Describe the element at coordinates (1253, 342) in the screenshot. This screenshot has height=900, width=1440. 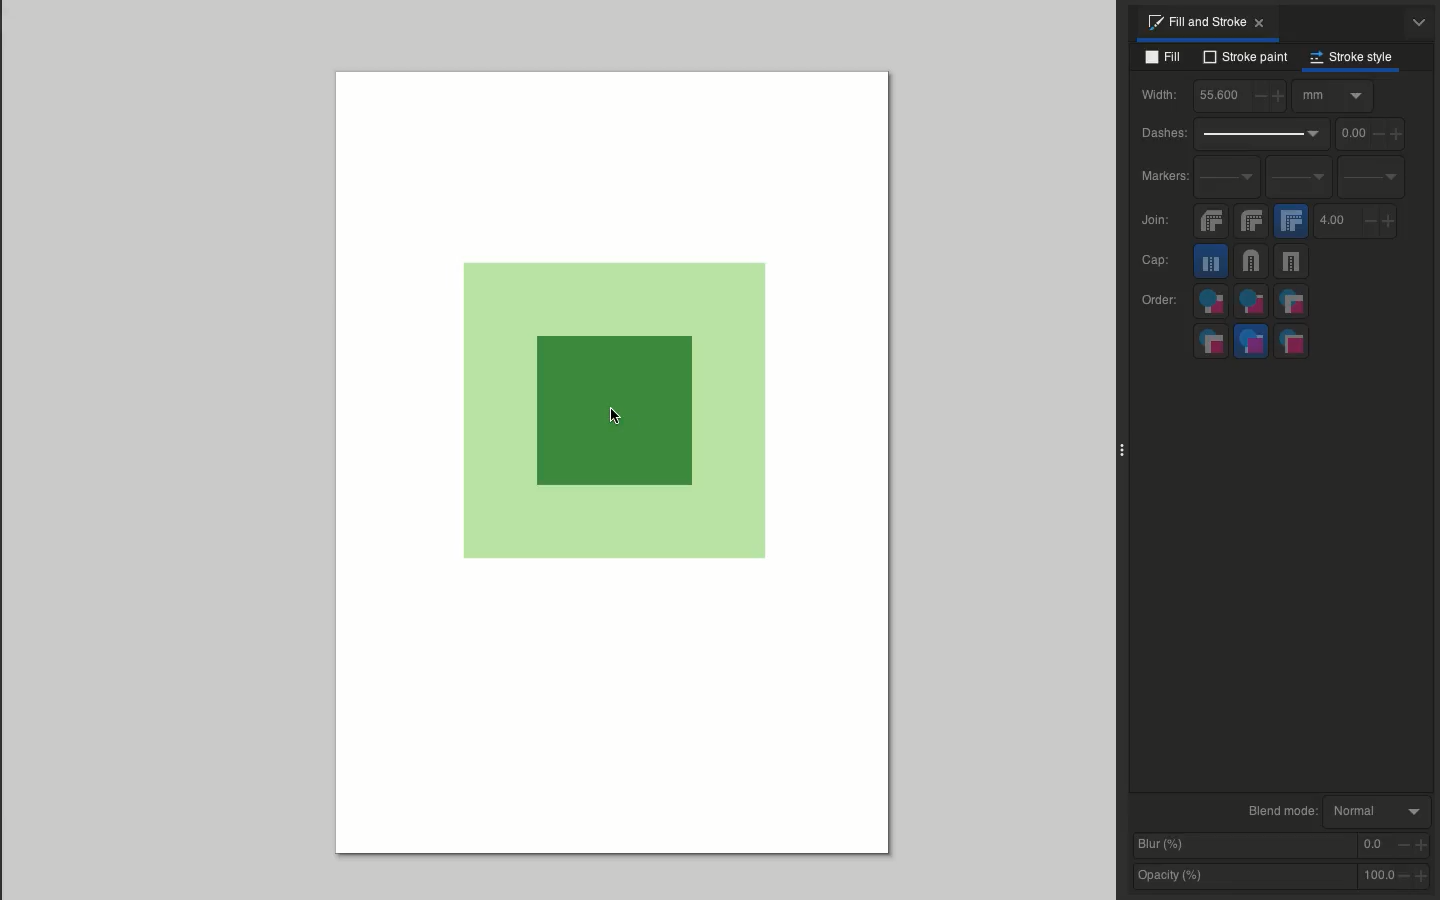
I see `Stroke, markers, fill` at that location.